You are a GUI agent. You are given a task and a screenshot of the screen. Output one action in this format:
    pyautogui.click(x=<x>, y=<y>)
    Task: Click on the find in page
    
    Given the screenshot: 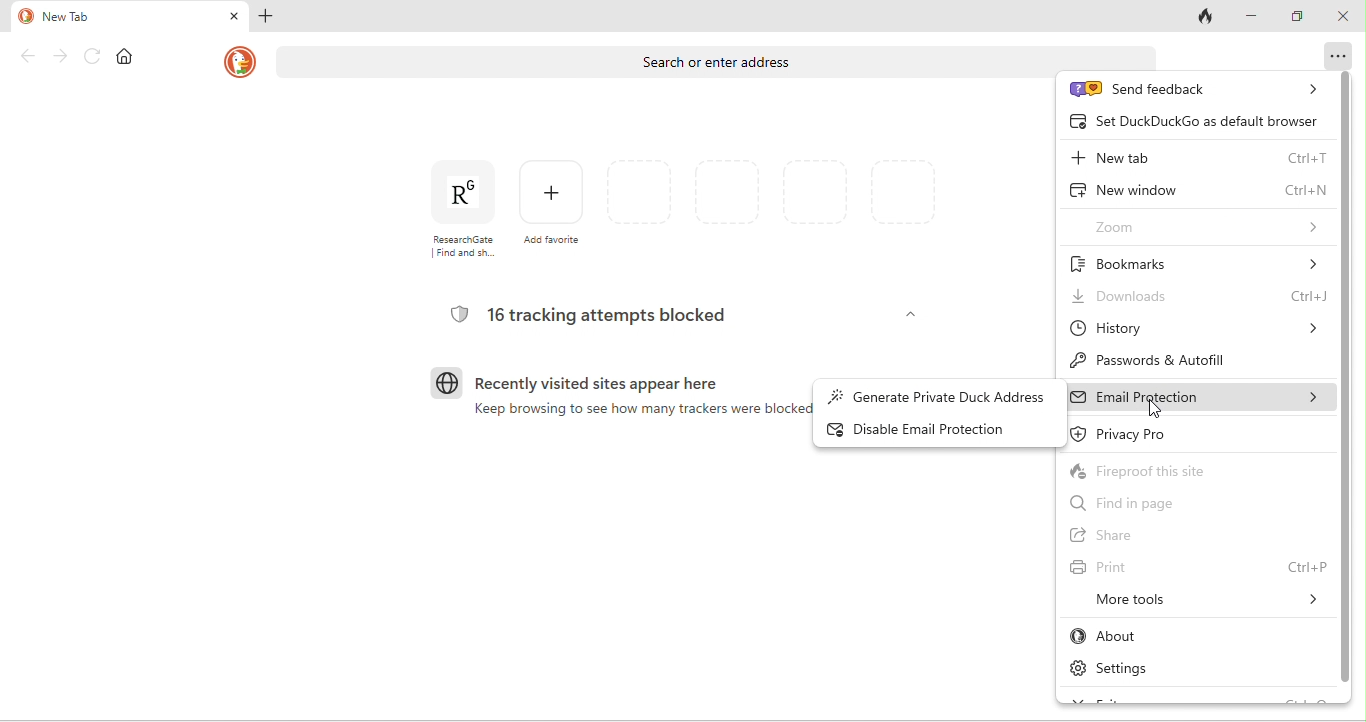 What is the action you would take?
    pyautogui.click(x=1130, y=502)
    